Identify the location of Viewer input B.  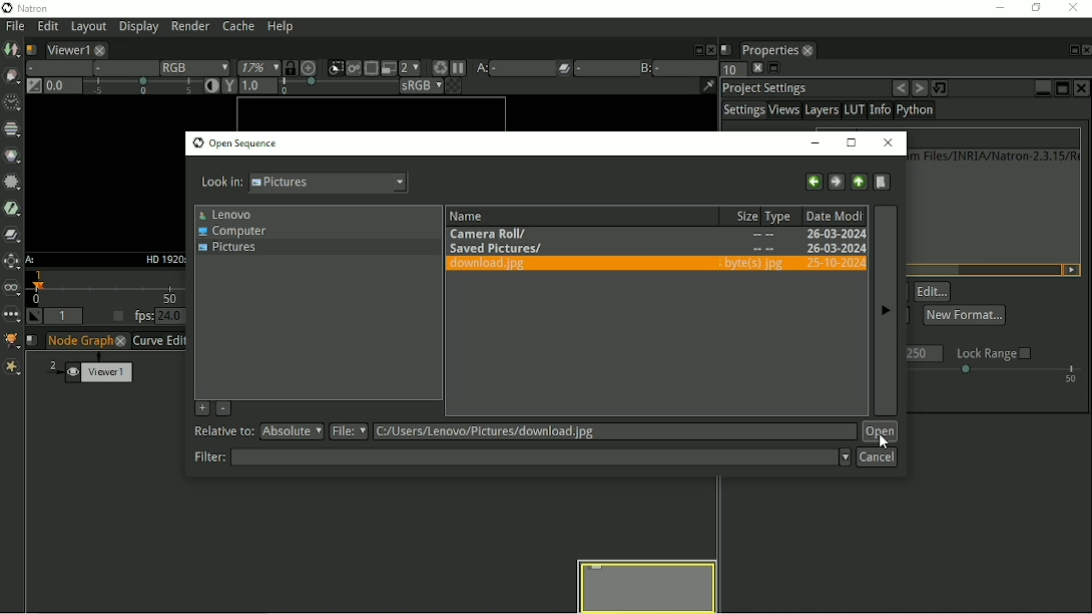
(644, 67).